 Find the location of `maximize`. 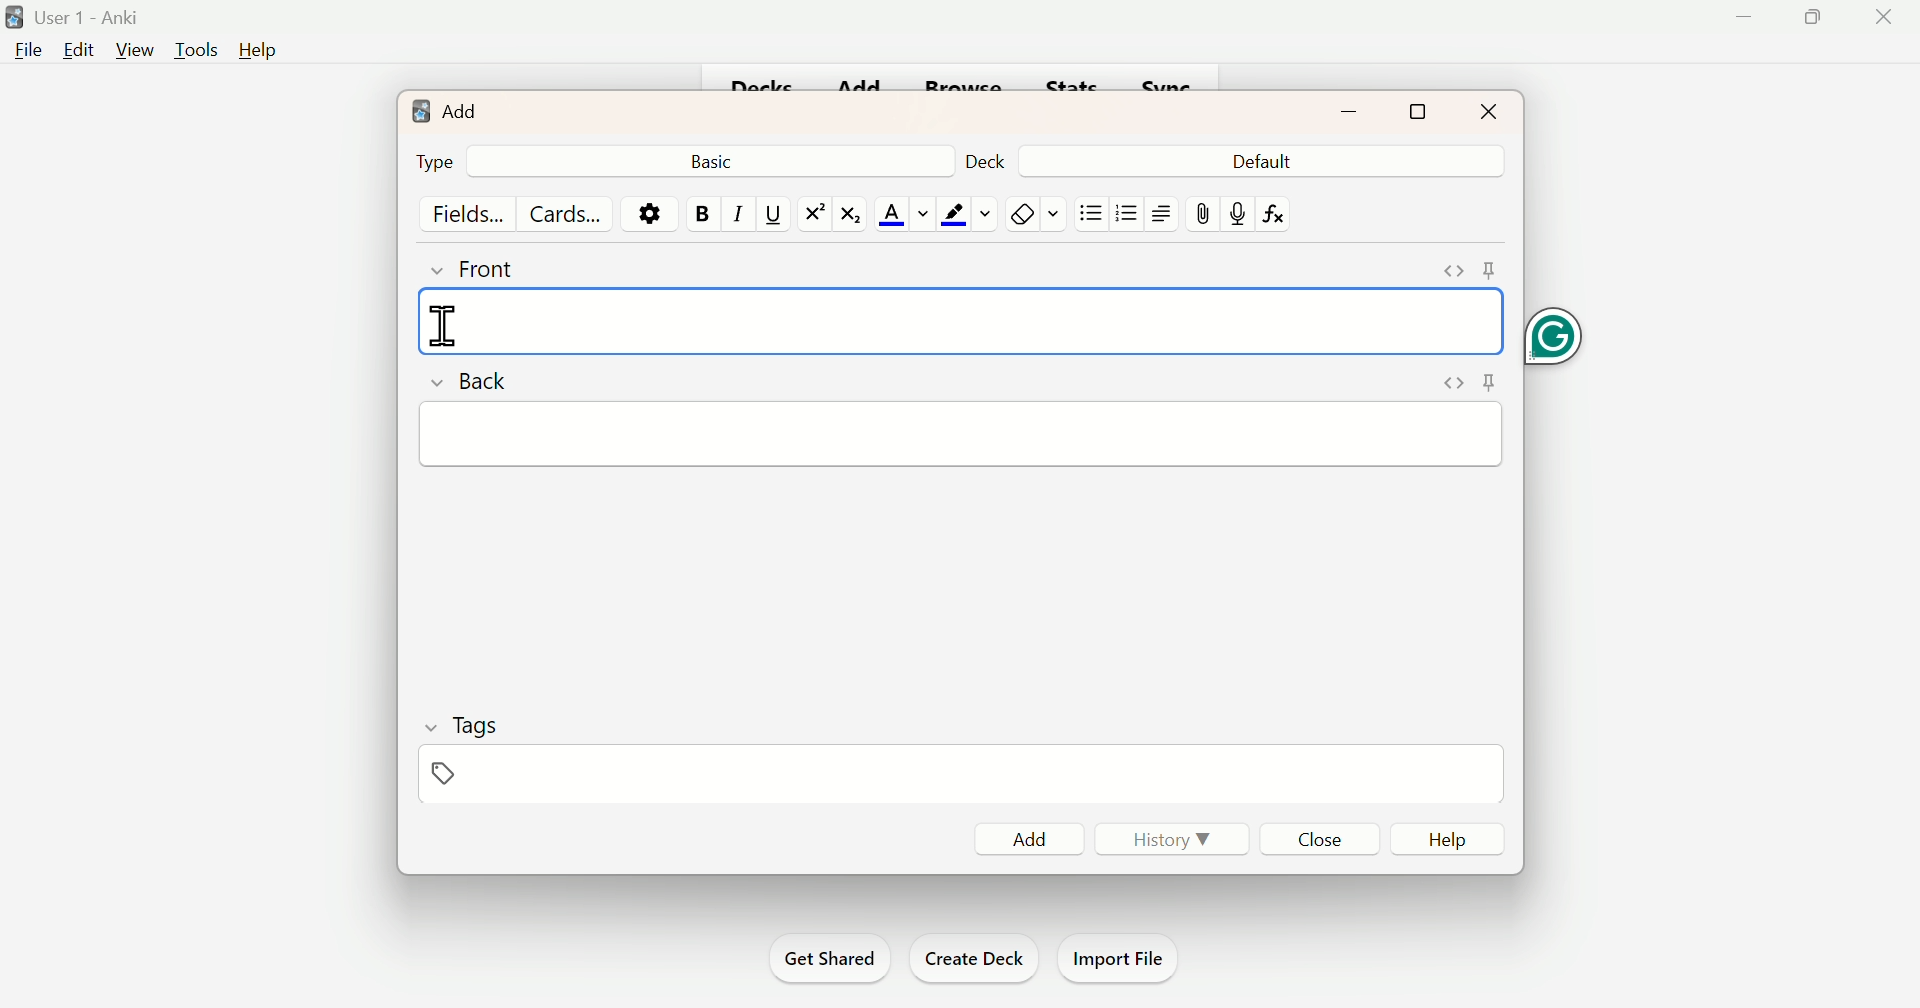

maximize is located at coordinates (1416, 113).